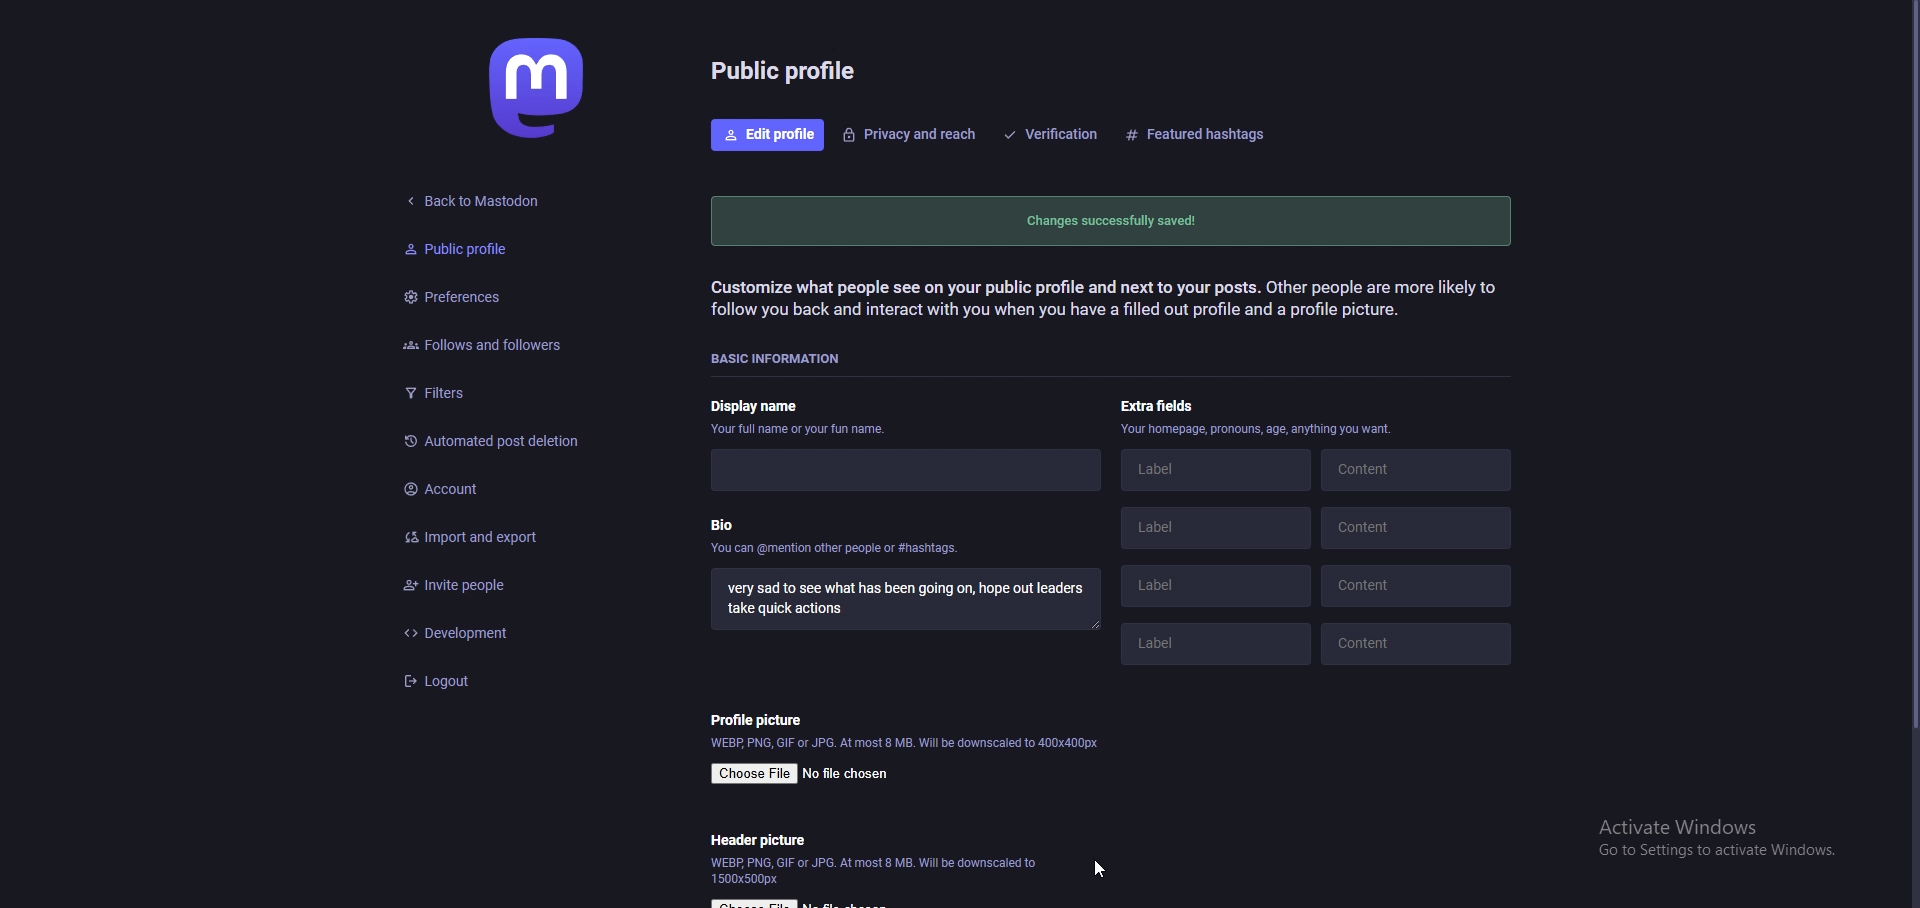 The image size is (1920, 908). I want to click on Web, png, gif or JPG. At most 8 MB. Will be downscaled to 400 x 400 px, so click(901, 744).